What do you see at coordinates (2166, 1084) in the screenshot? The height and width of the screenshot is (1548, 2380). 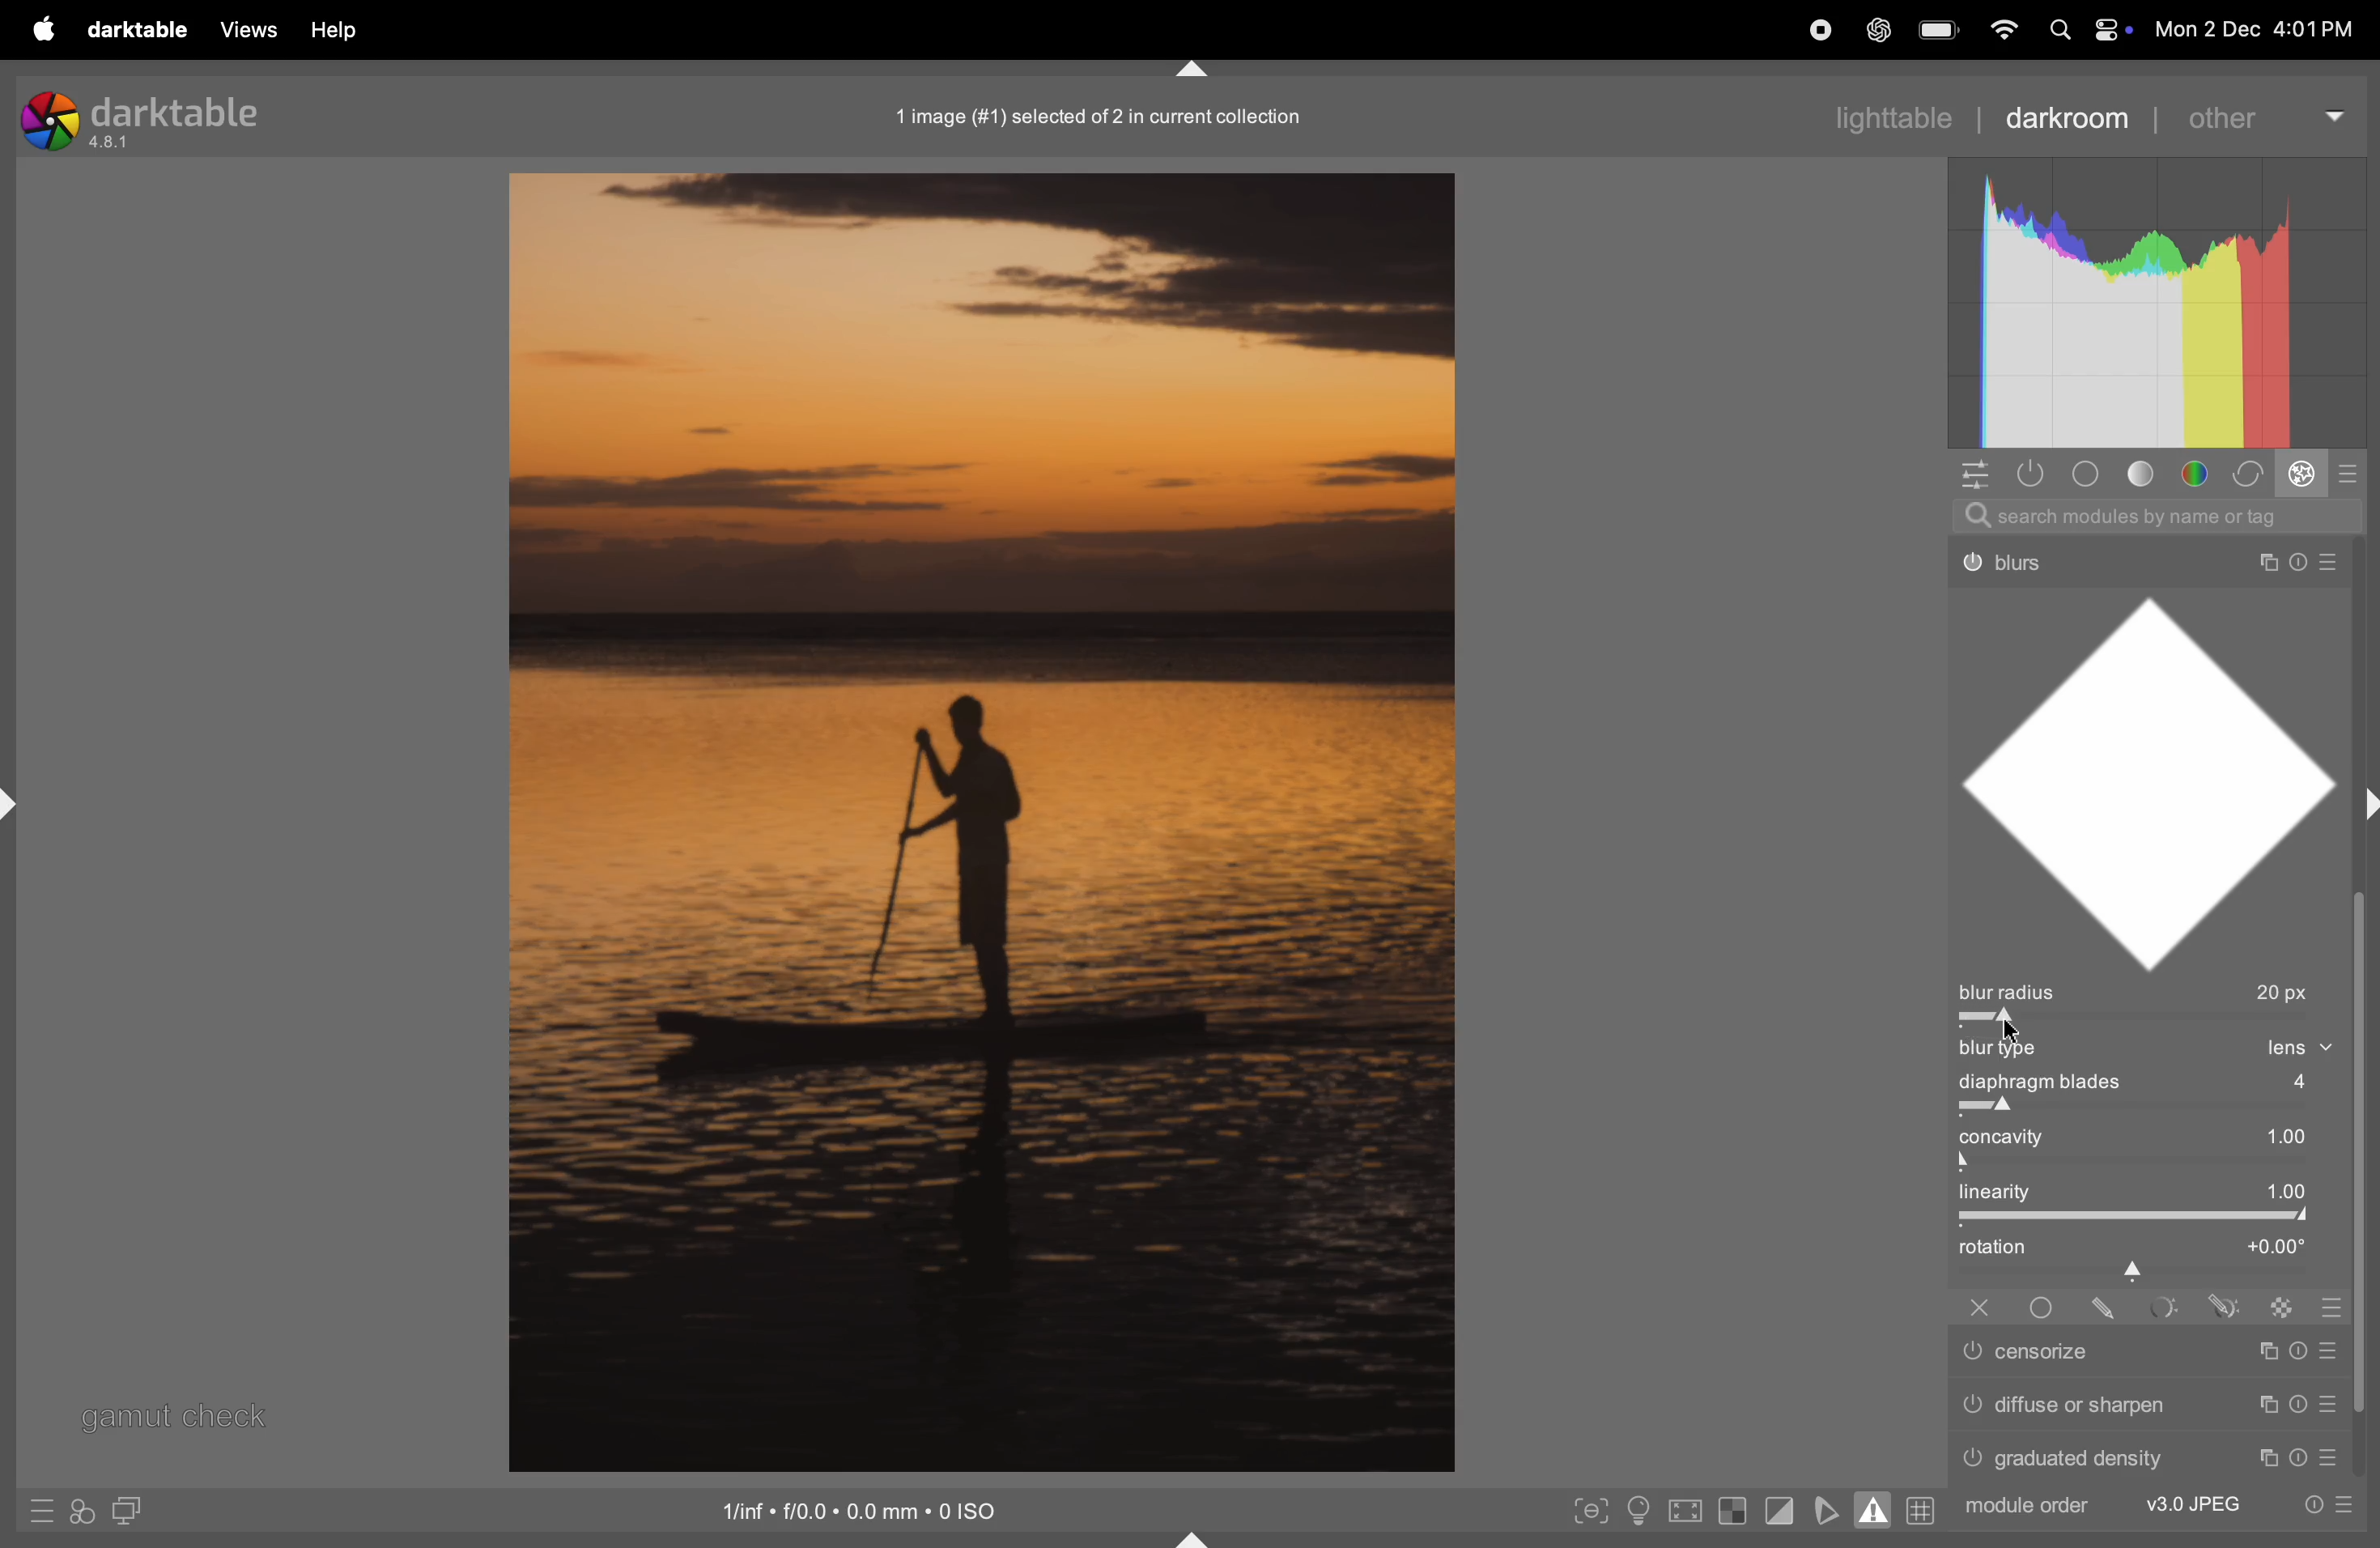 I see `displaying blades` at bounding box center [2166, 1084].